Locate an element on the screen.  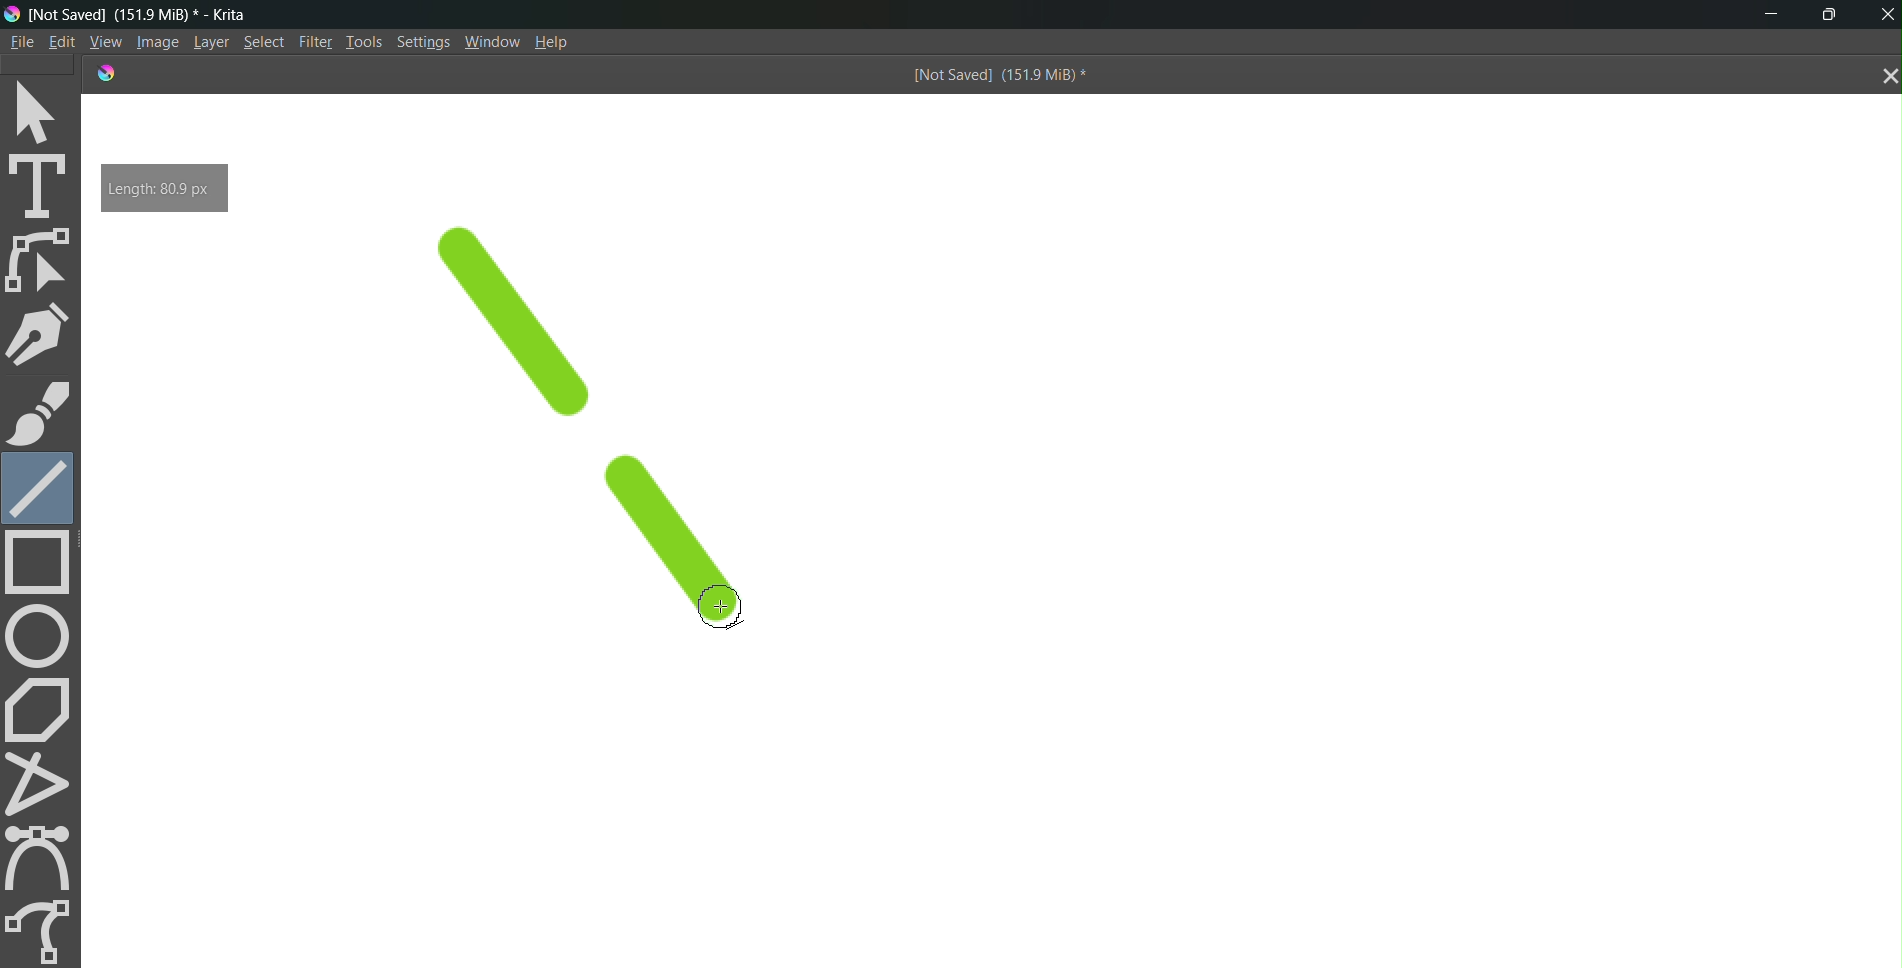
logo is located at coordinates (103, 72).